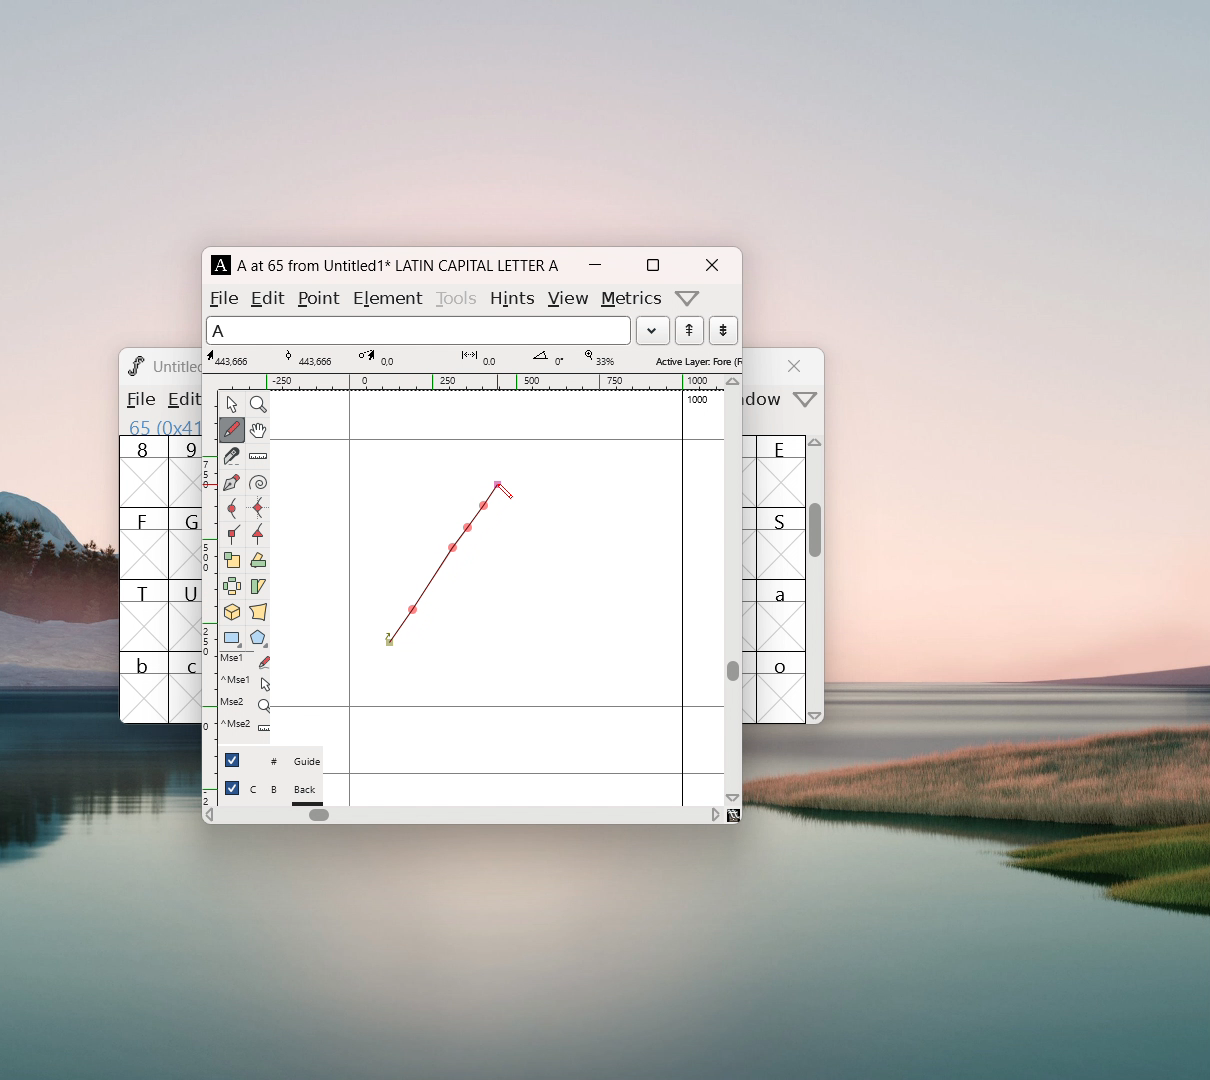 The height and width of the screenshot is (1080, 1210). What do you see at coordinates (177, 366) in the screenshot?
I see `Untitled? Untitled1.sfd (1508859-1)` at bounding box center [177, 366].